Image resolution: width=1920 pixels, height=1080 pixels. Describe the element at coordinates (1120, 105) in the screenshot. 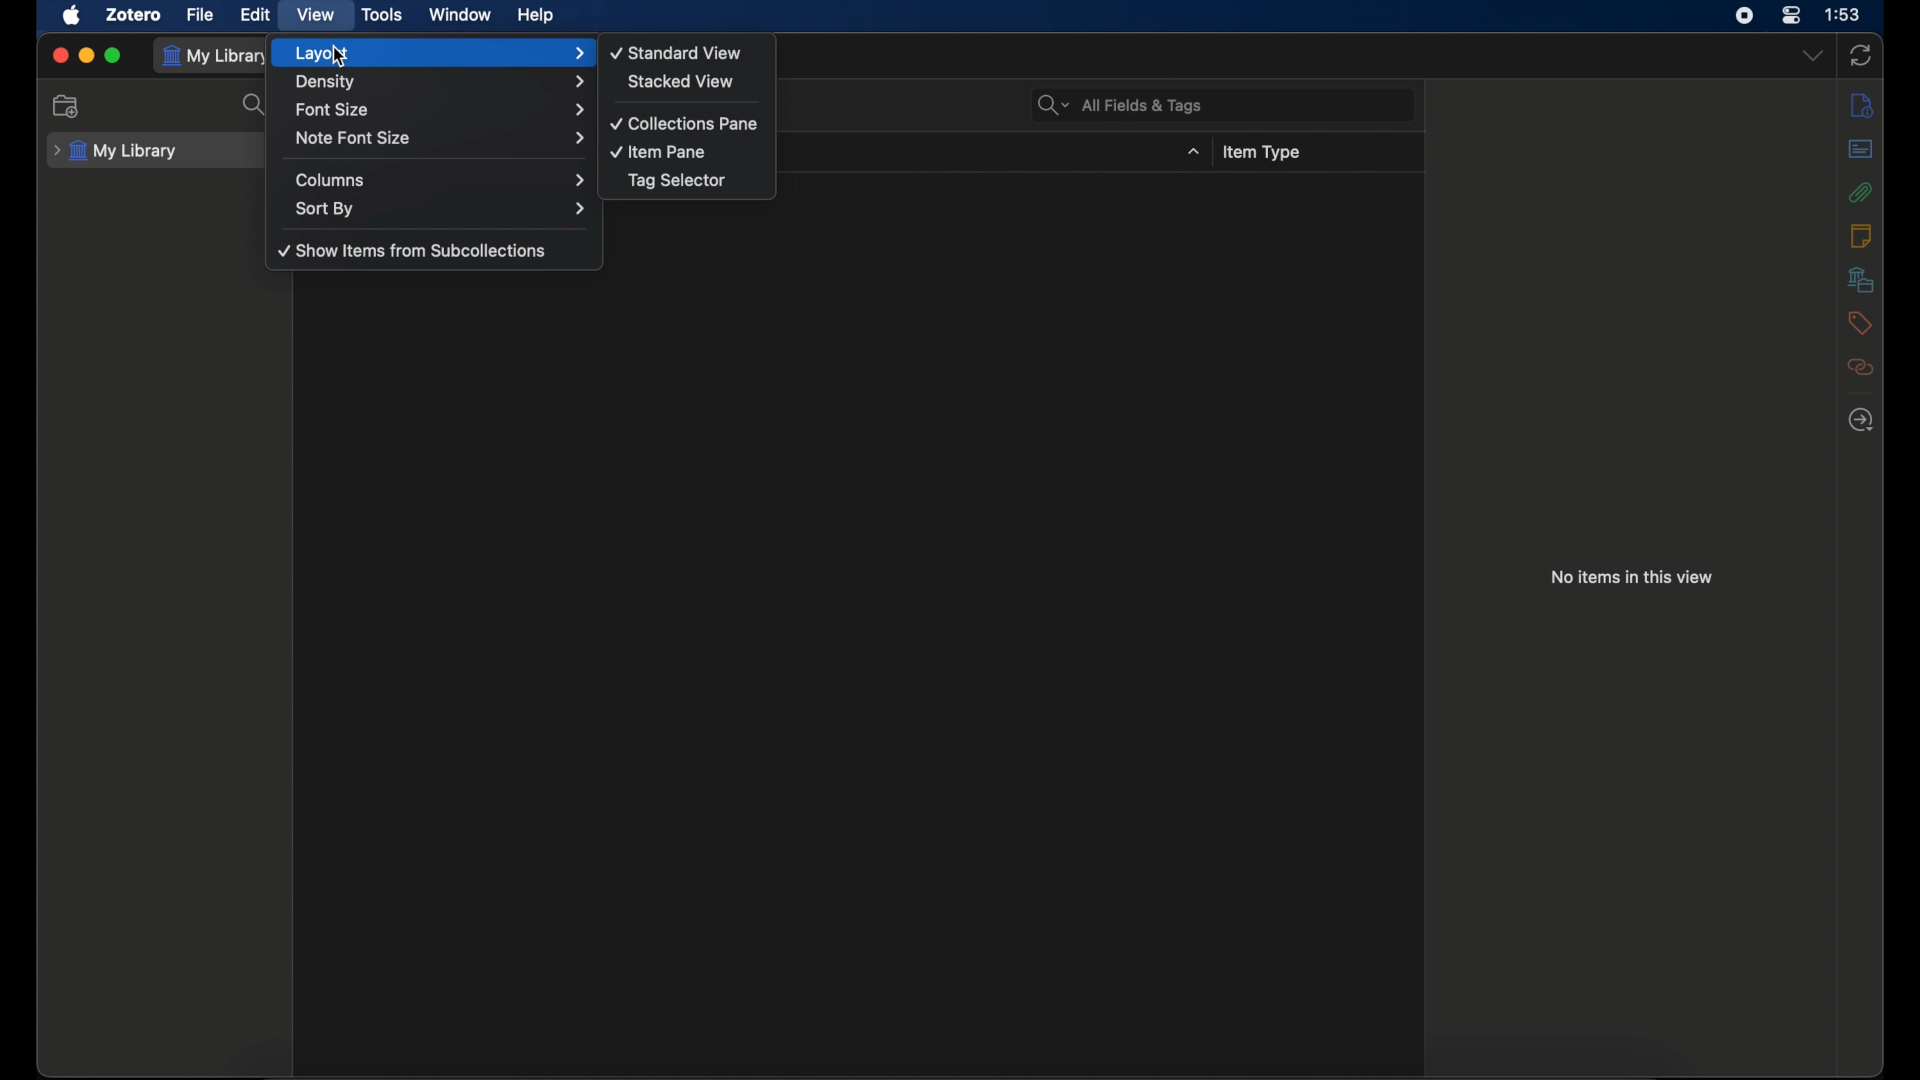

I see `search bar` at that location.